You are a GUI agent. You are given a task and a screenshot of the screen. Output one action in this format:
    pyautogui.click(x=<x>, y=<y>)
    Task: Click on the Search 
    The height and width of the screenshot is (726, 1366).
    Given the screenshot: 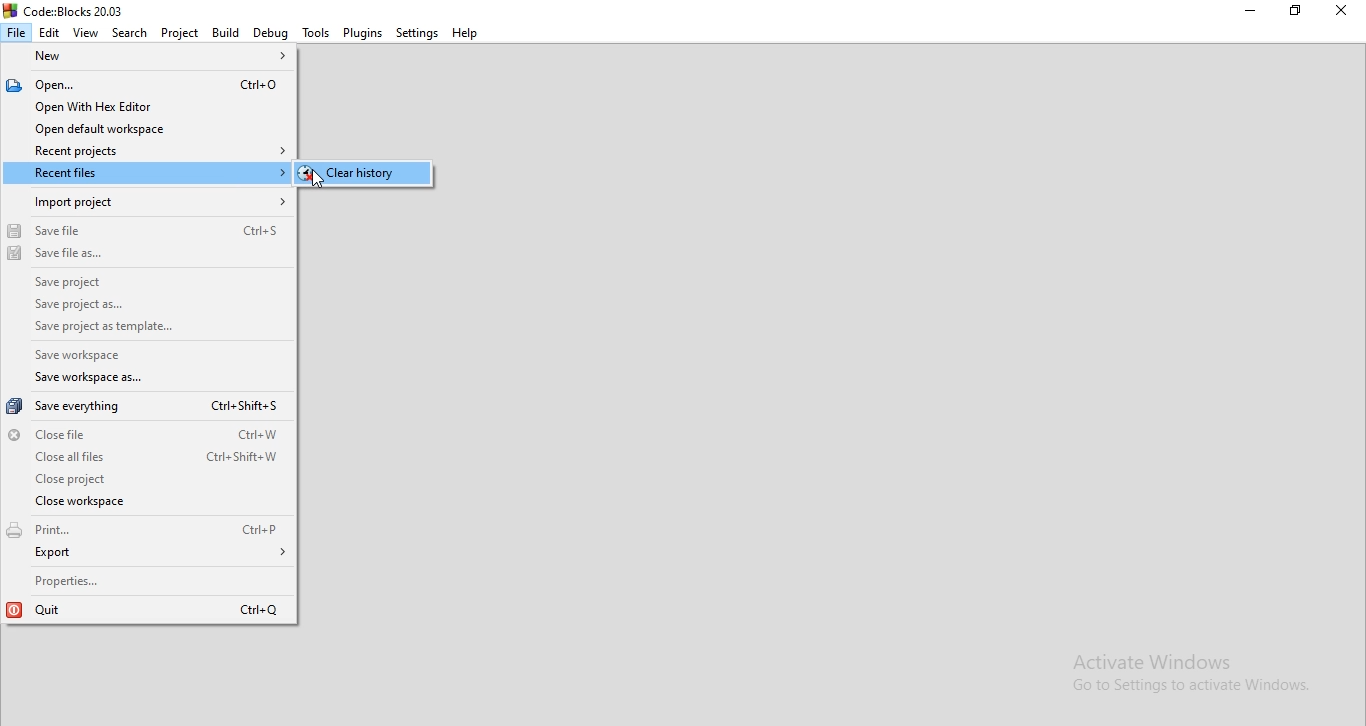 What is the action you would take?
    pyautogui.click(x=127, y=32)
    